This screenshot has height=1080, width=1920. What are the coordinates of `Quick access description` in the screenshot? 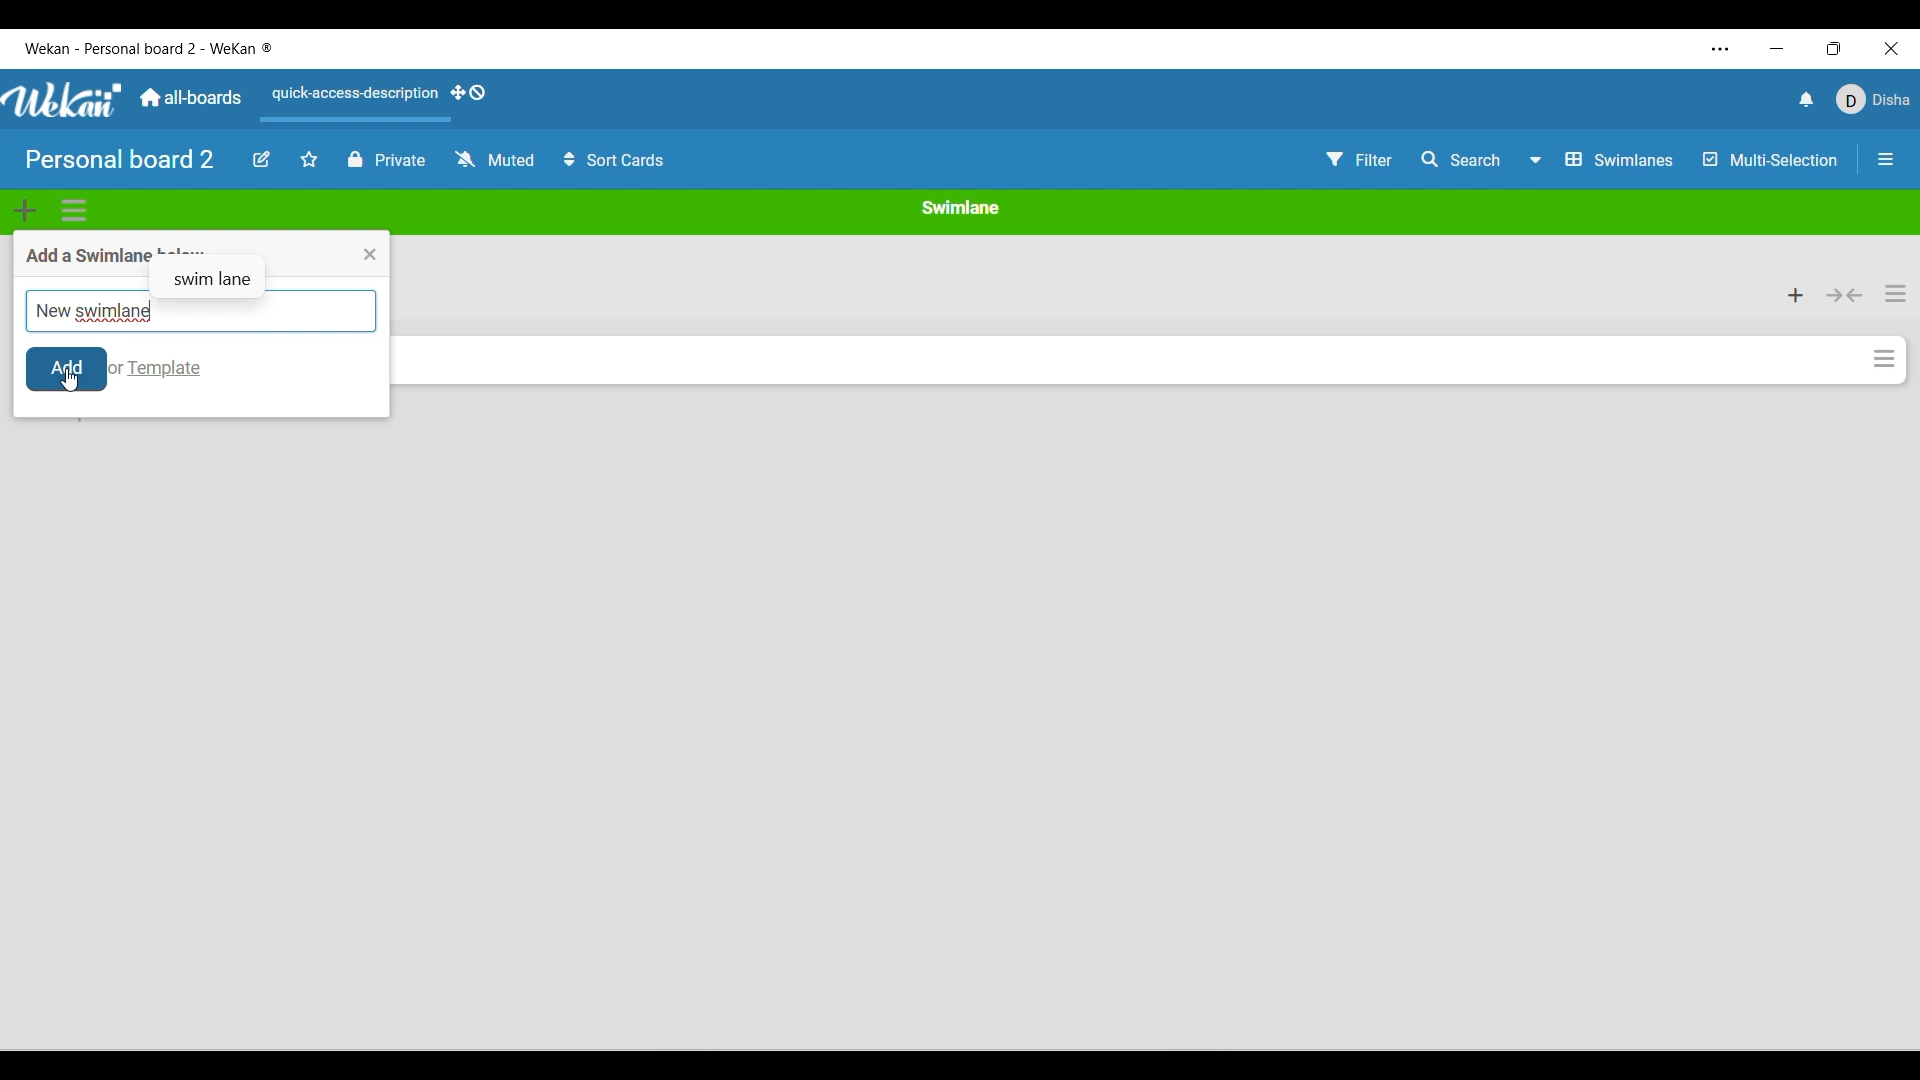 It's located at (351, 102).